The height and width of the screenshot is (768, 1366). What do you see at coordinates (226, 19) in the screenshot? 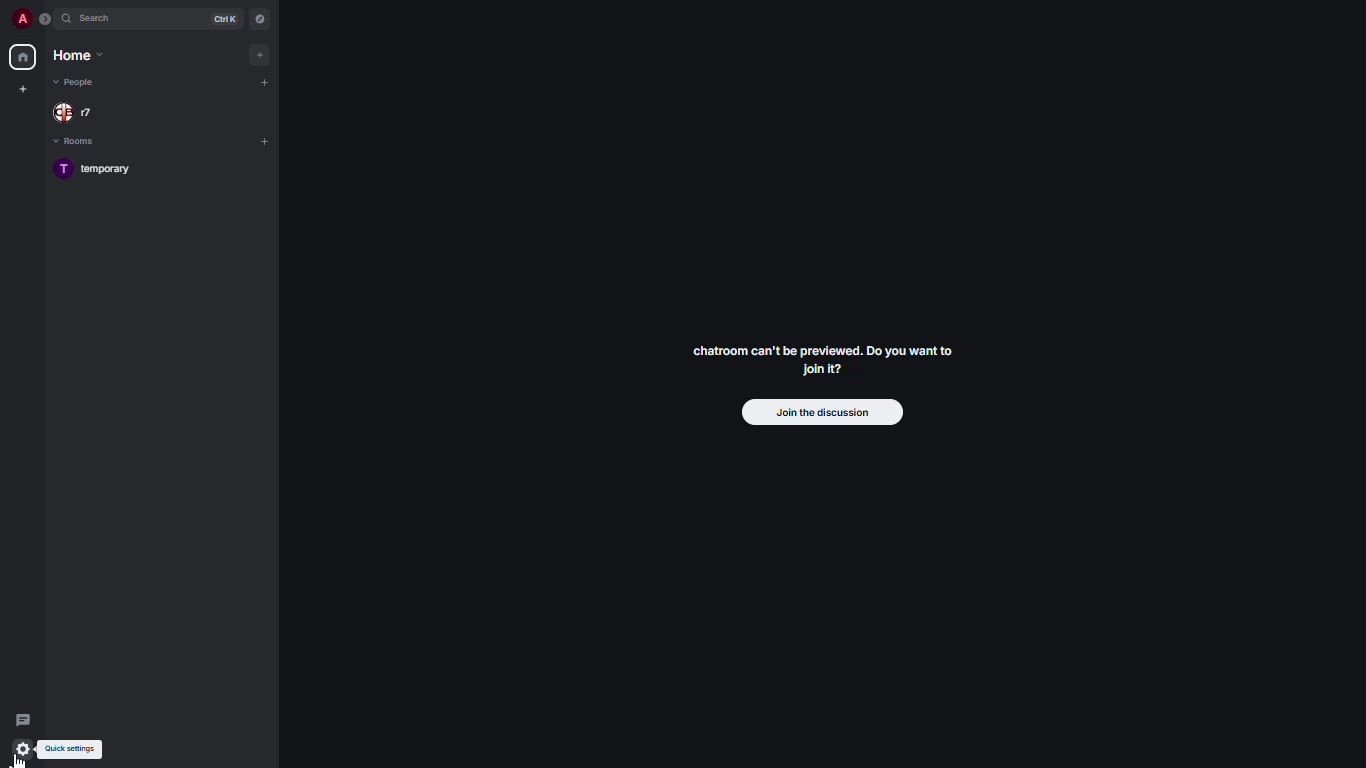
I see `ctrl K` at bounding box center [226, 19].